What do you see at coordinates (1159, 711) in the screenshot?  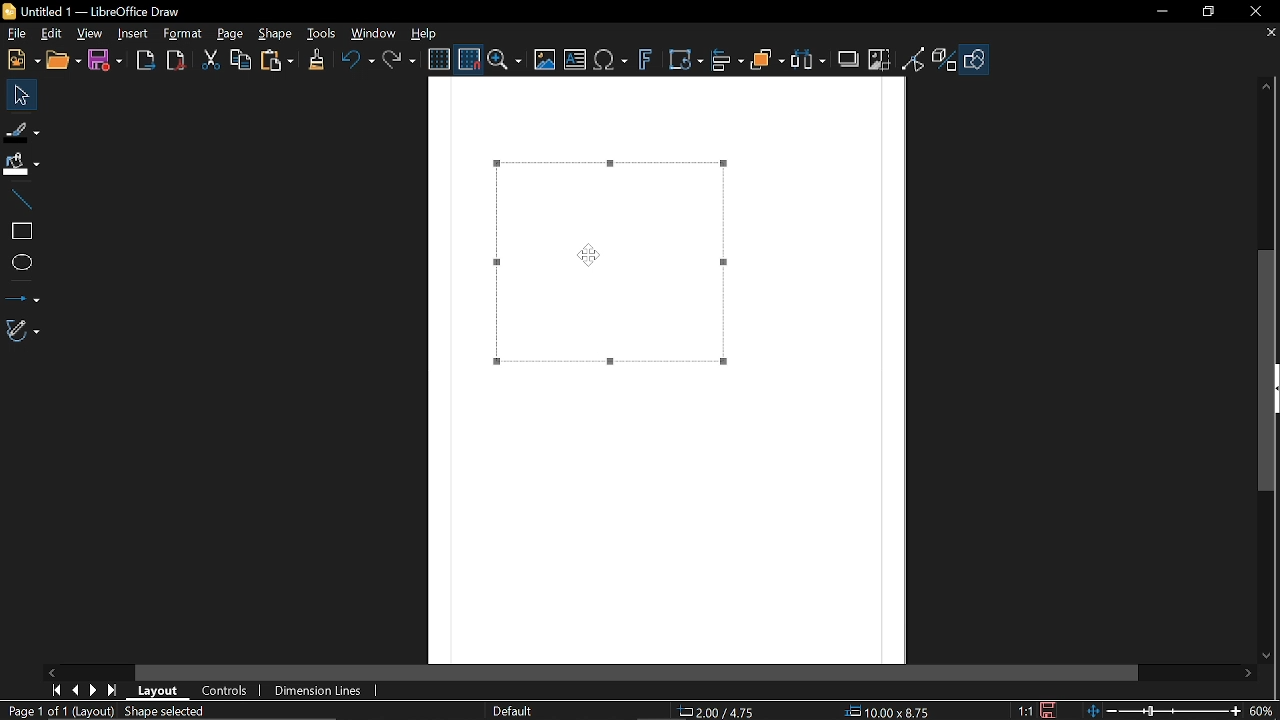 I see `Change zoom` at bounding box center [1159, 711].